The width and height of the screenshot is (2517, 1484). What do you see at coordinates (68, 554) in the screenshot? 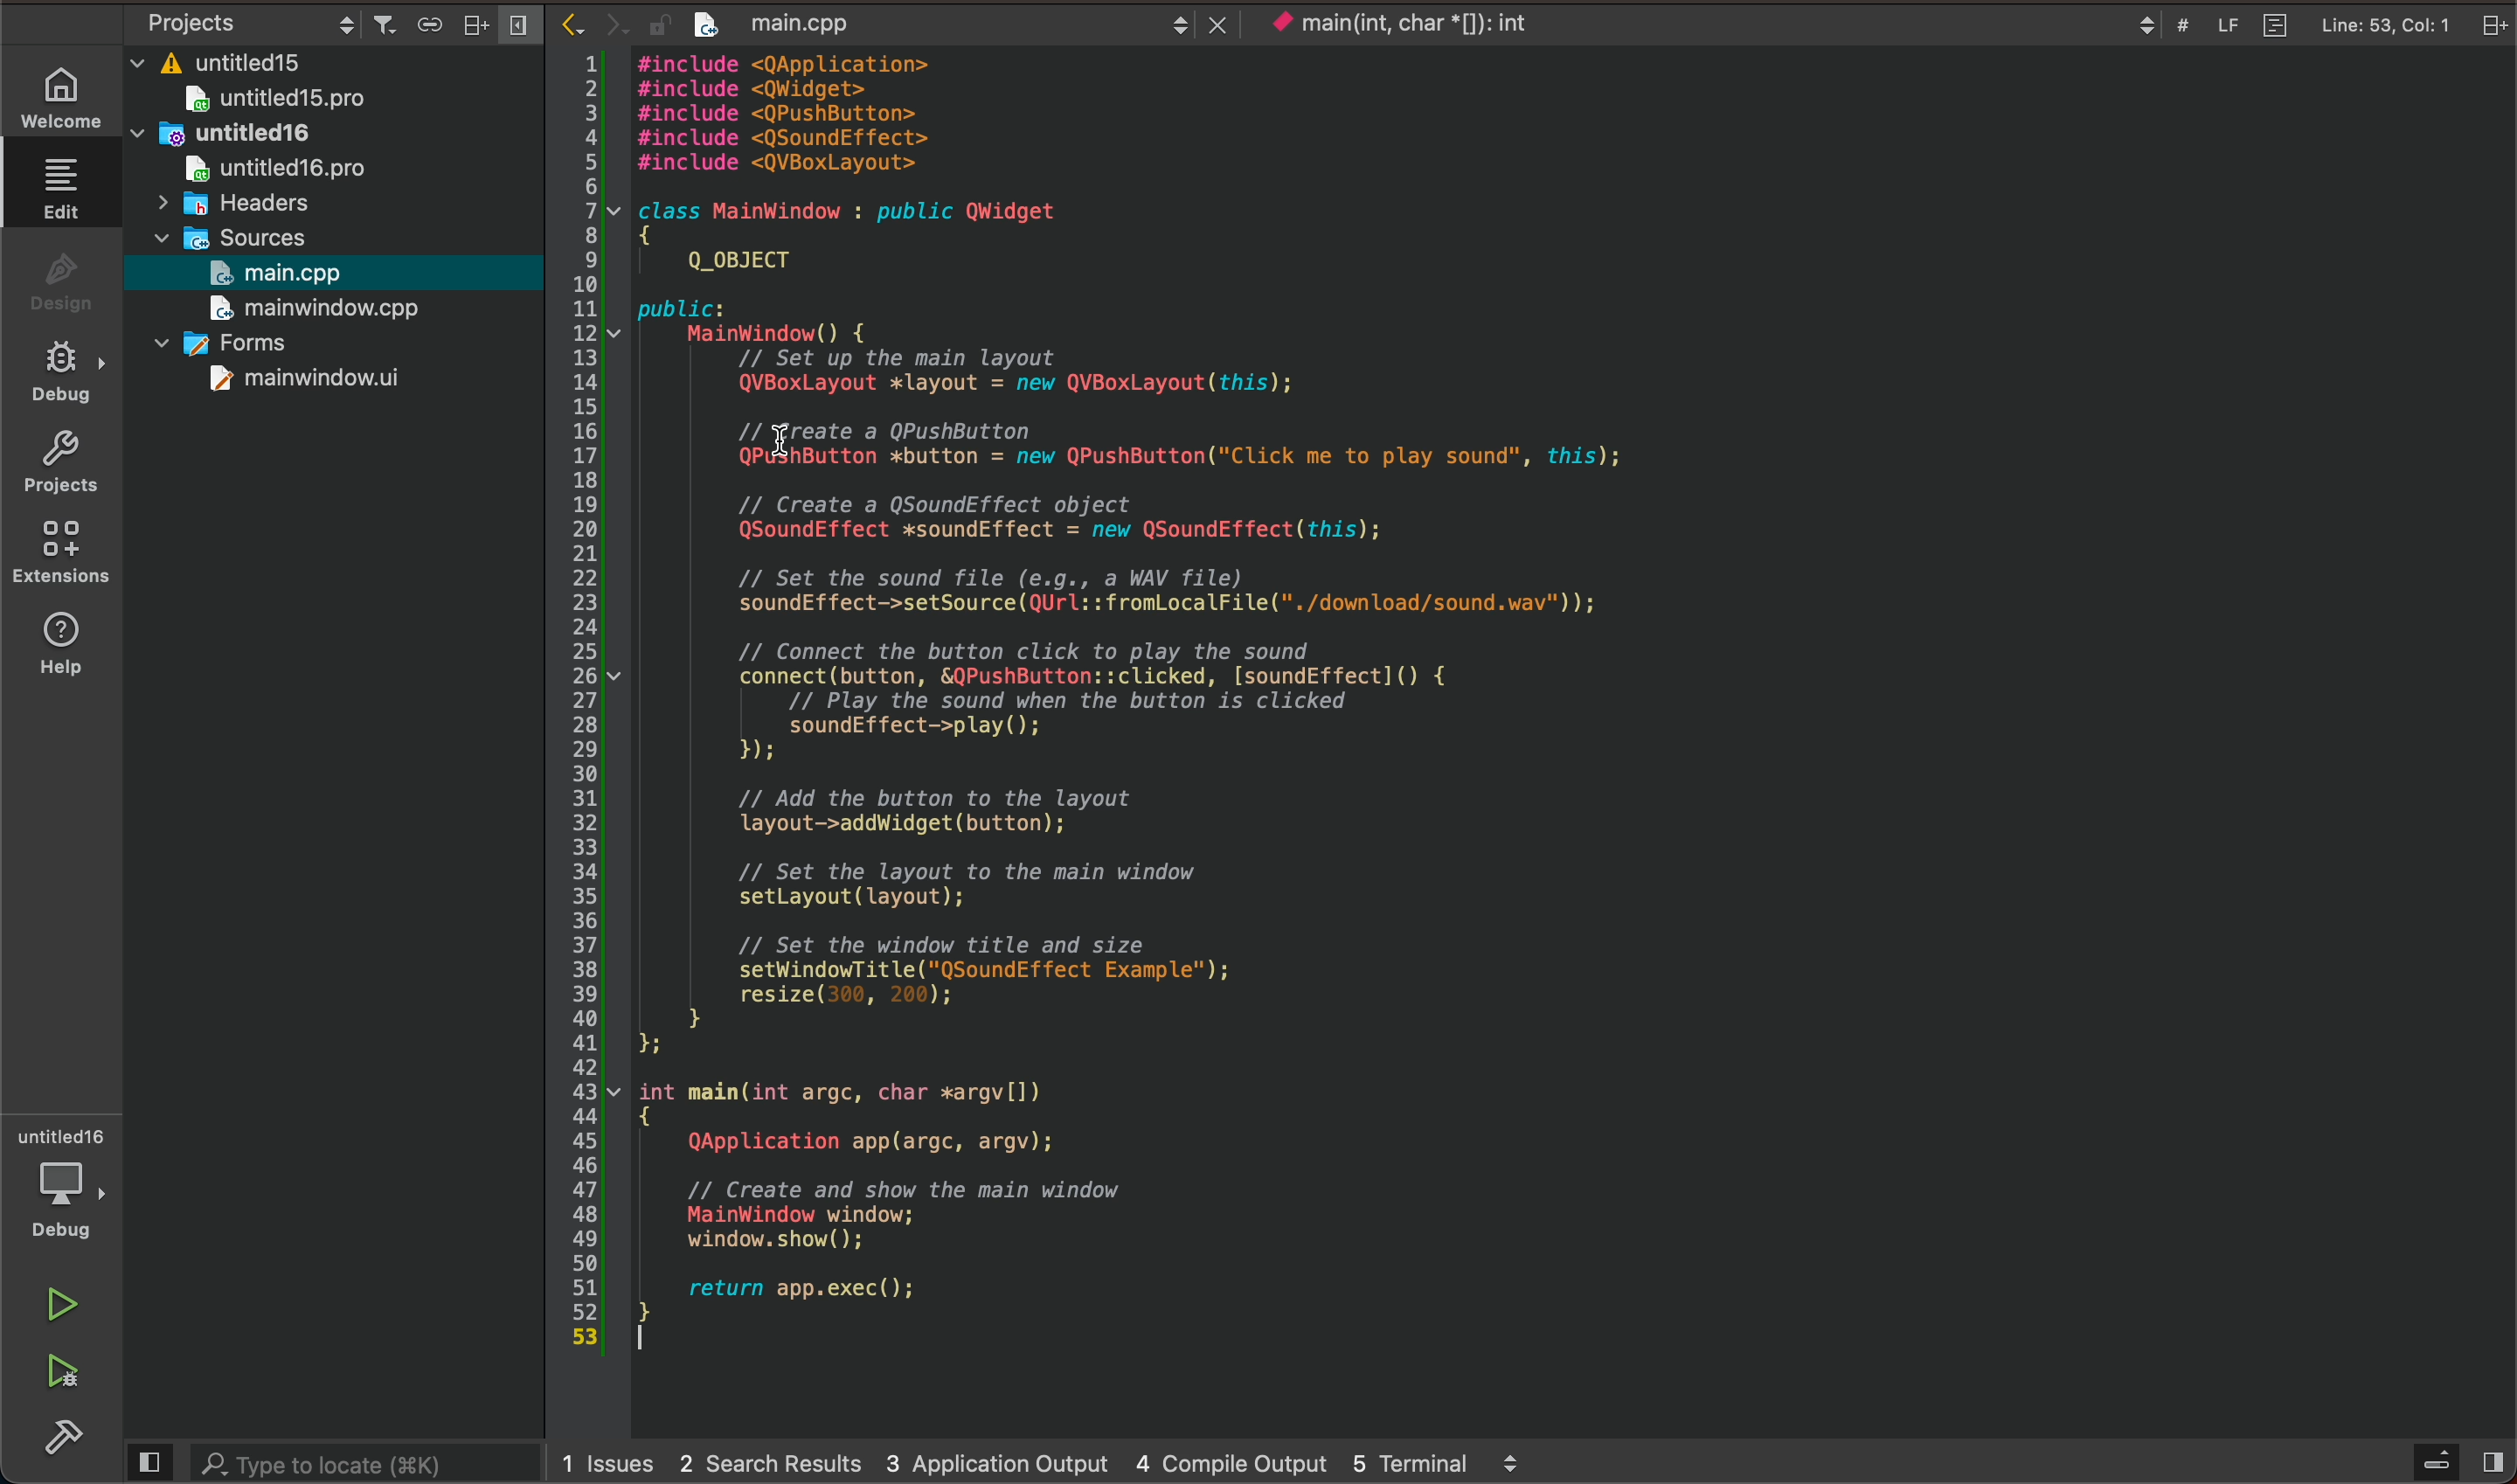
I see `Extension ` at bounding box center [68, 554].